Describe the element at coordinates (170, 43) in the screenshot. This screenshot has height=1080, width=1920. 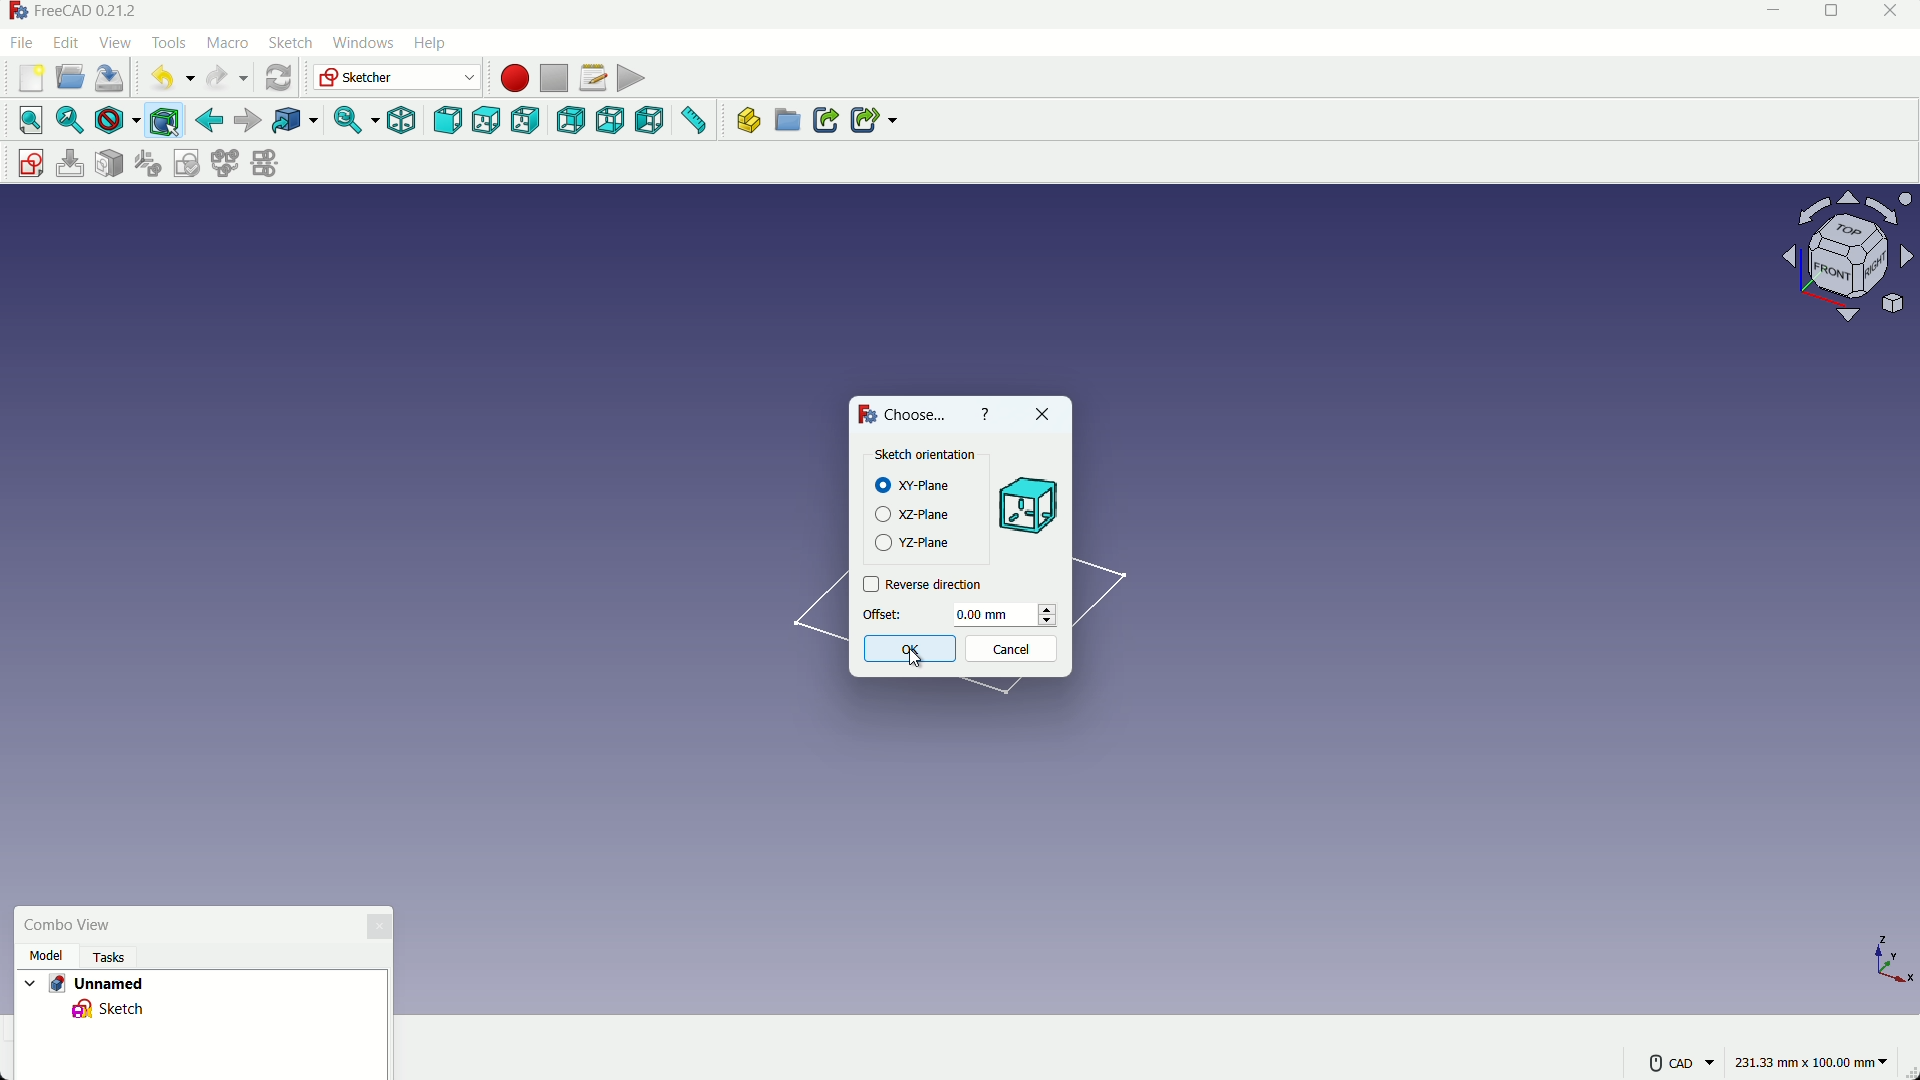
I see `tools menu` at that location.